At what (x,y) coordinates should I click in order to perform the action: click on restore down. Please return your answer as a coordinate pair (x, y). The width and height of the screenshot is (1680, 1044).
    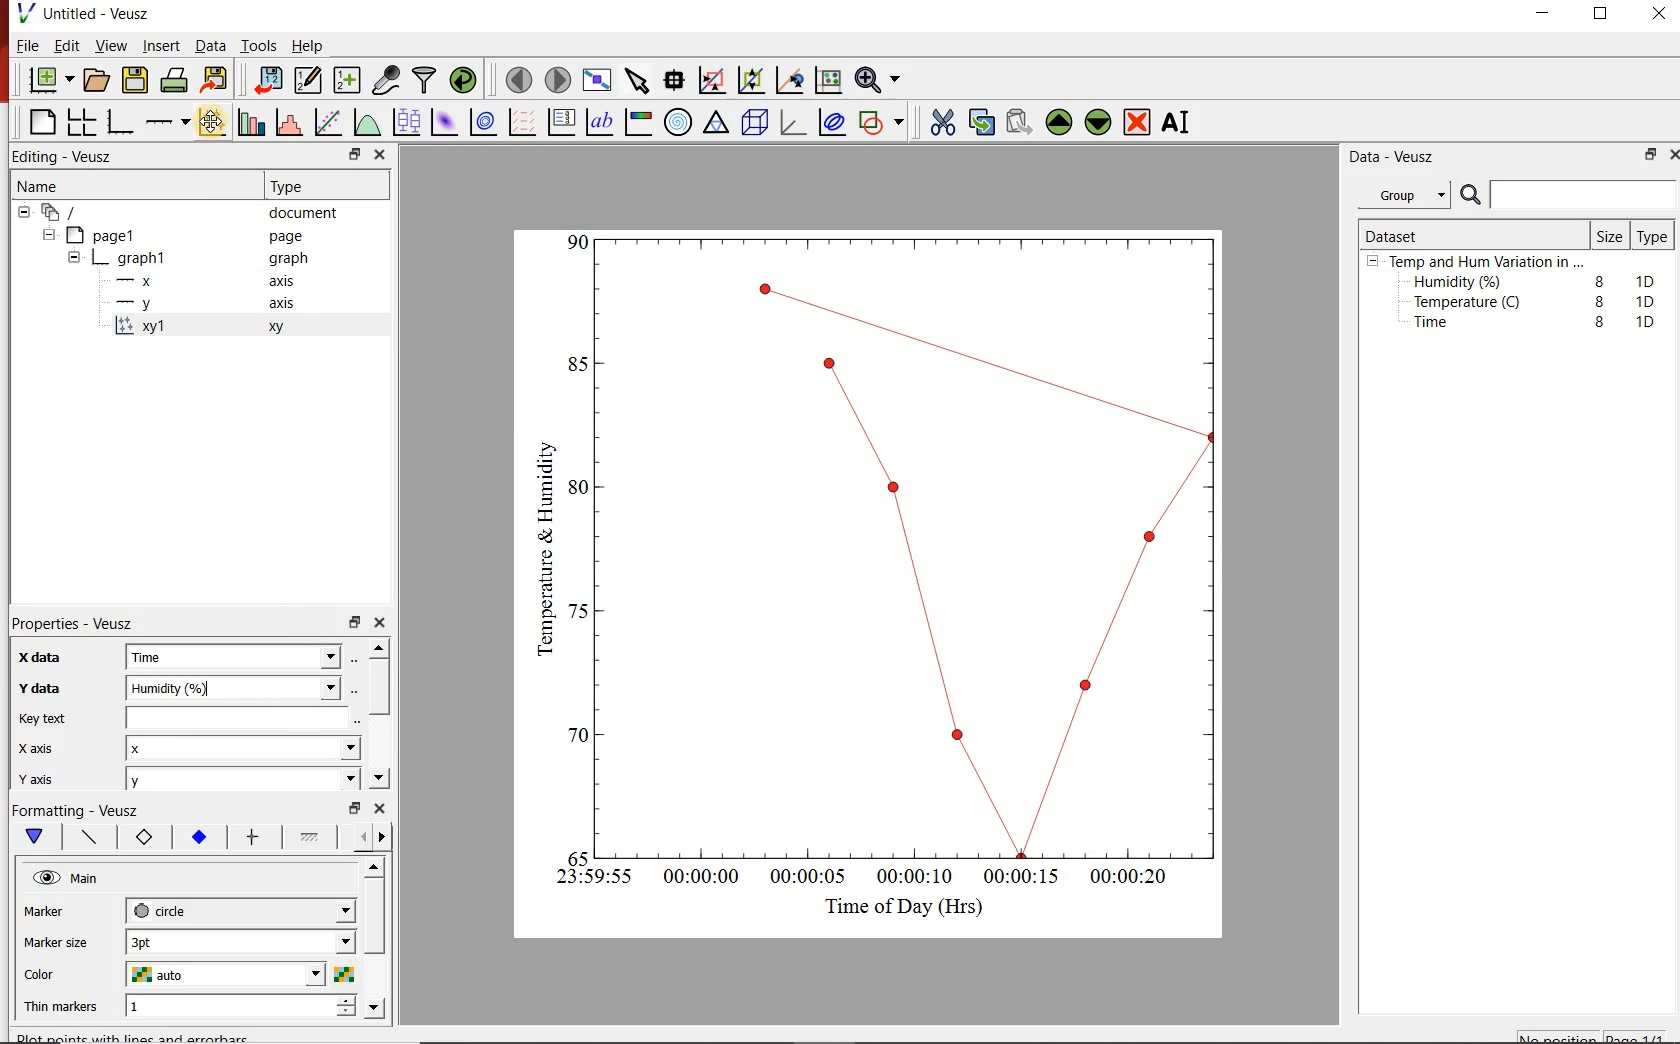
    Looking at the image, I should click on (351, 808).